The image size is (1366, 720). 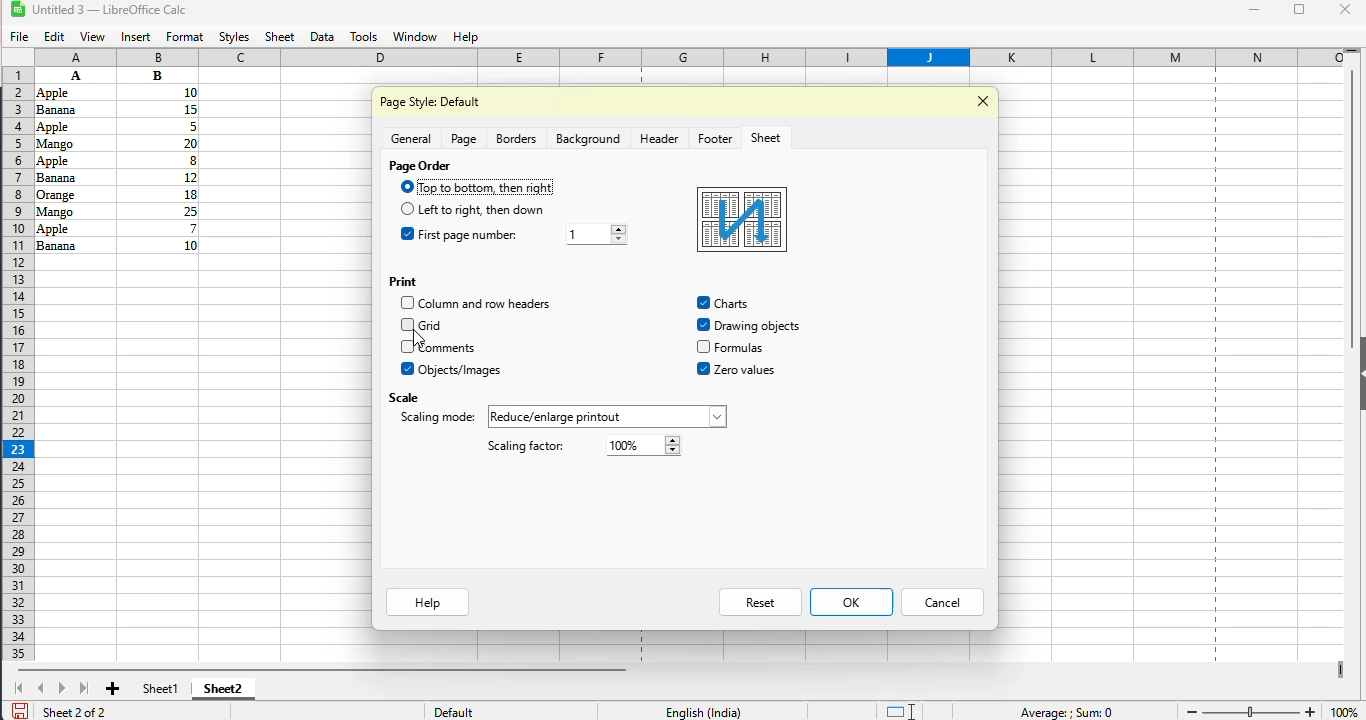 What do you see at coordinates (405, 187) in the screenshot?
I see `` at bounding box center [405, 187].